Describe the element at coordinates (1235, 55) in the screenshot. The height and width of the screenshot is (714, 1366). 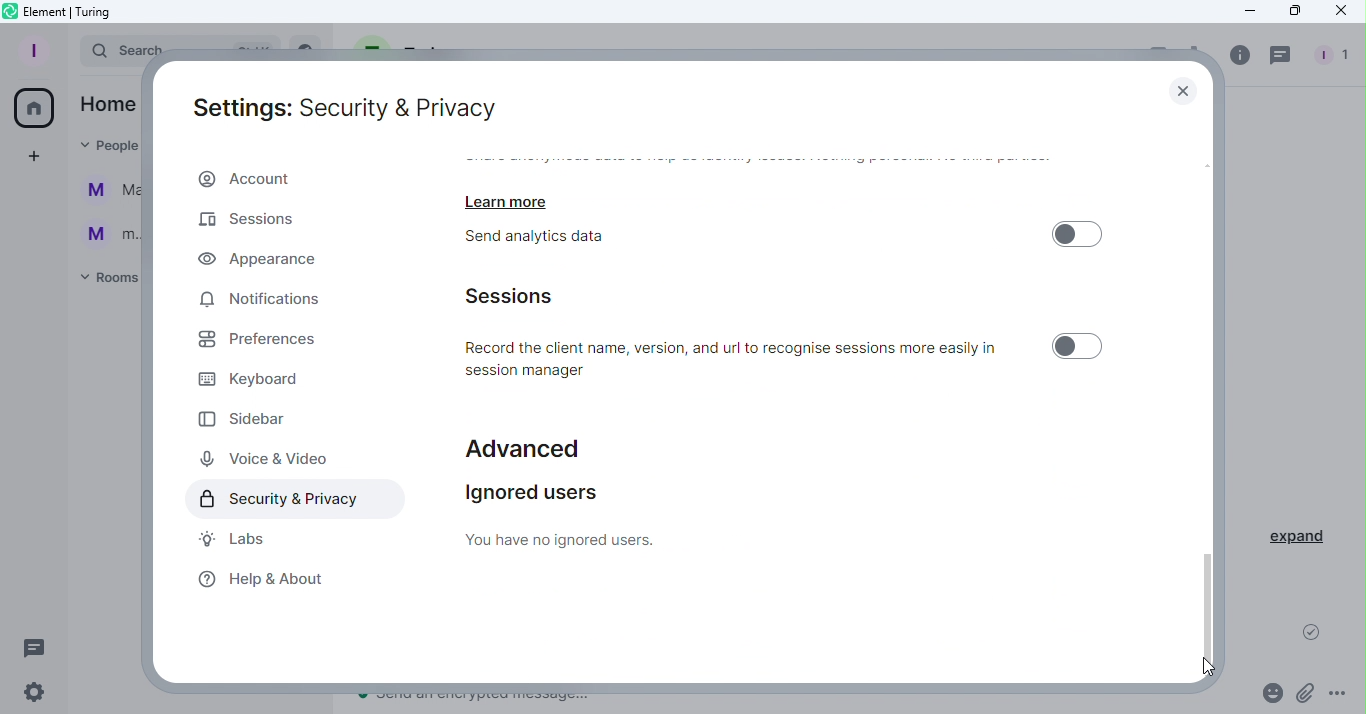
I see `info` at that location.